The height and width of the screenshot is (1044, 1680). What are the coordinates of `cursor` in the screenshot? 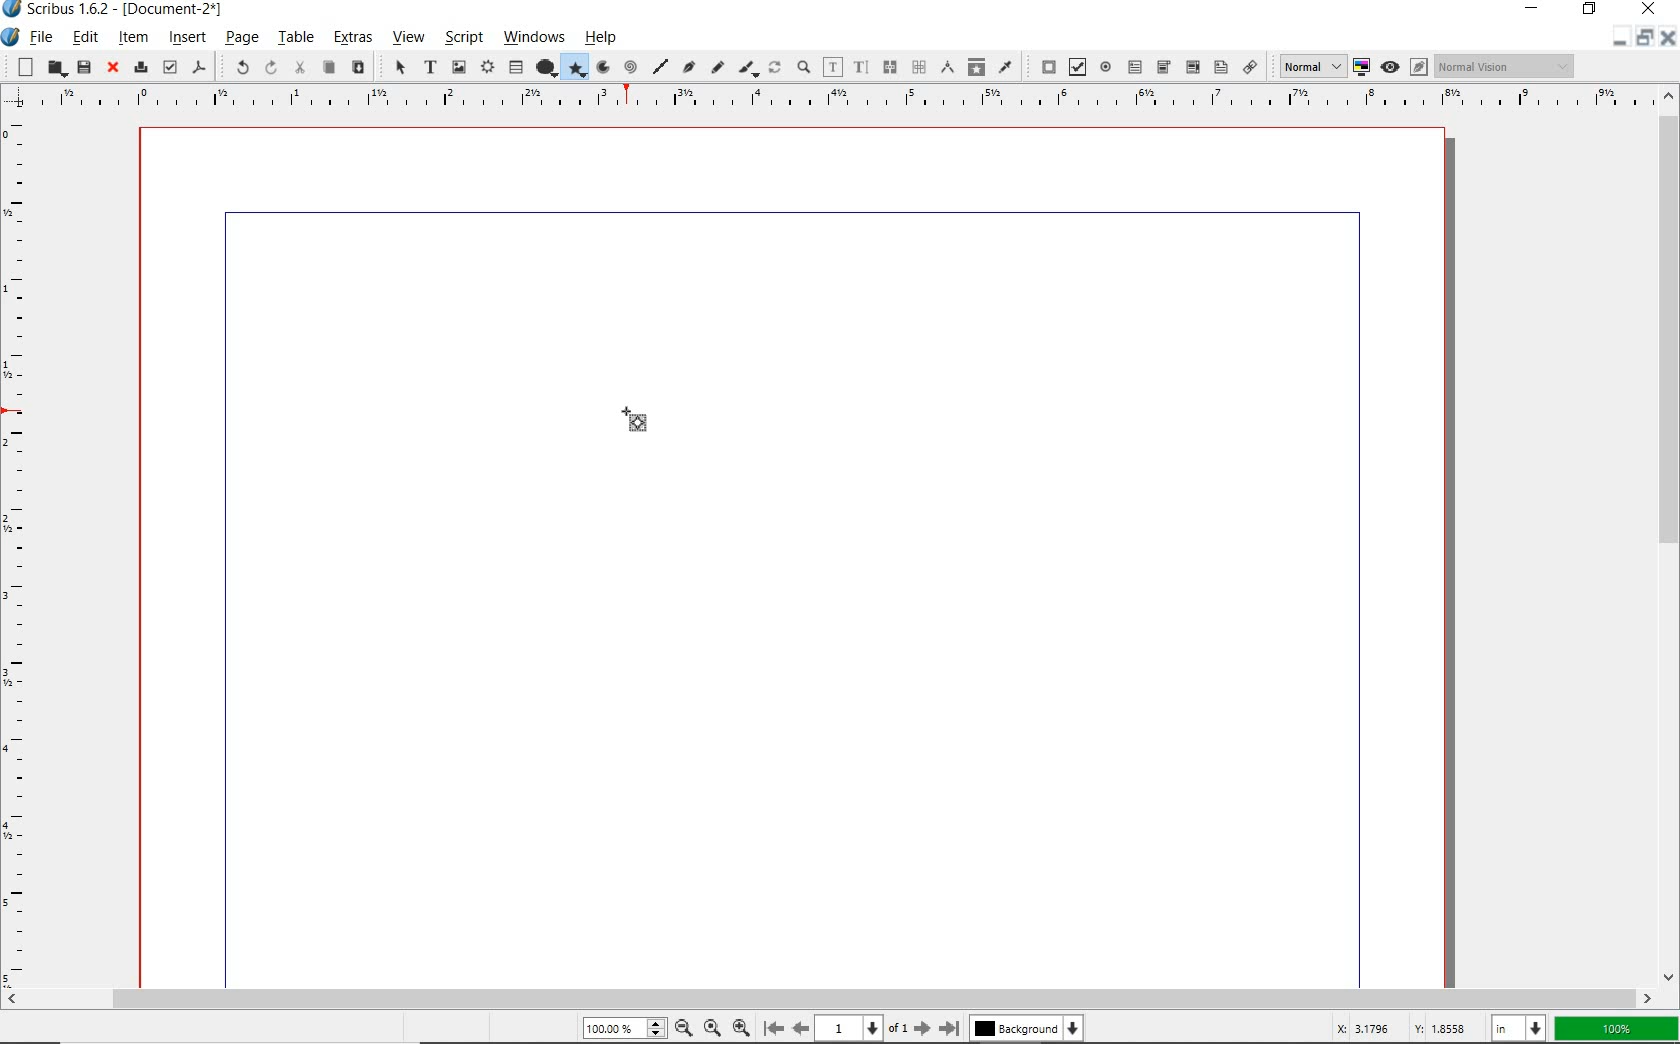 It's located at (615, 395).